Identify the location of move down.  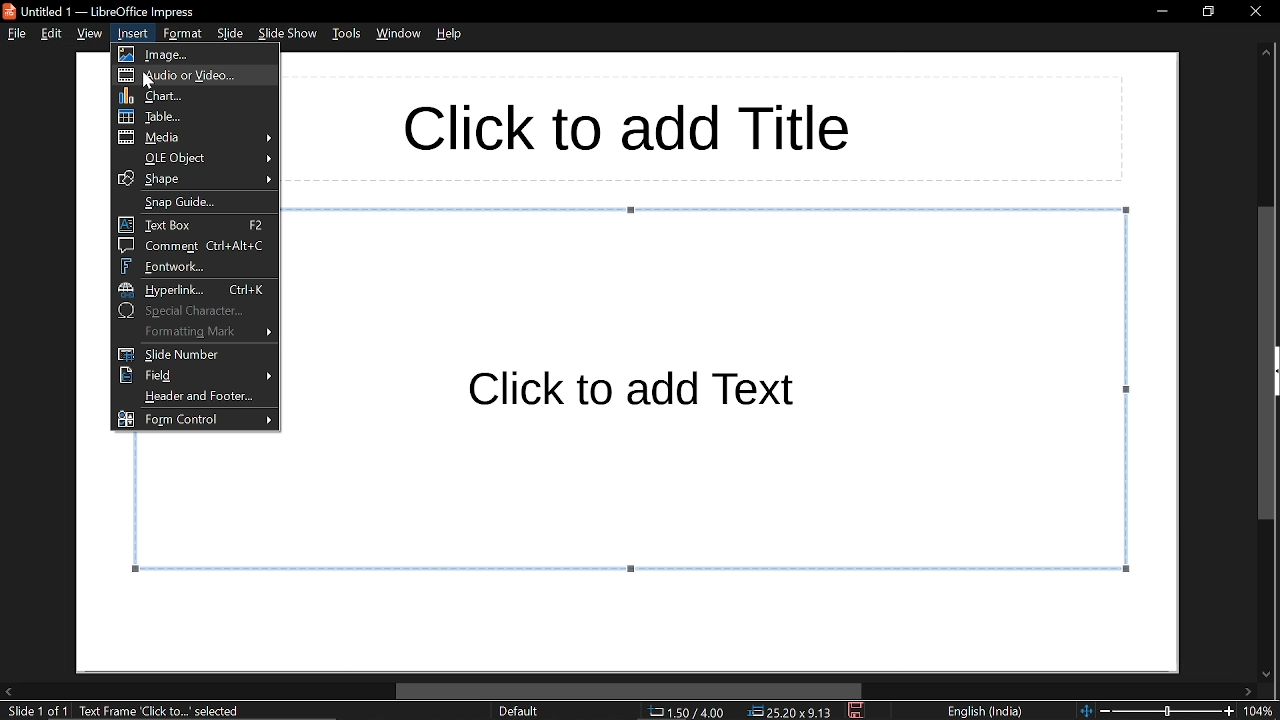
(1269, 670).